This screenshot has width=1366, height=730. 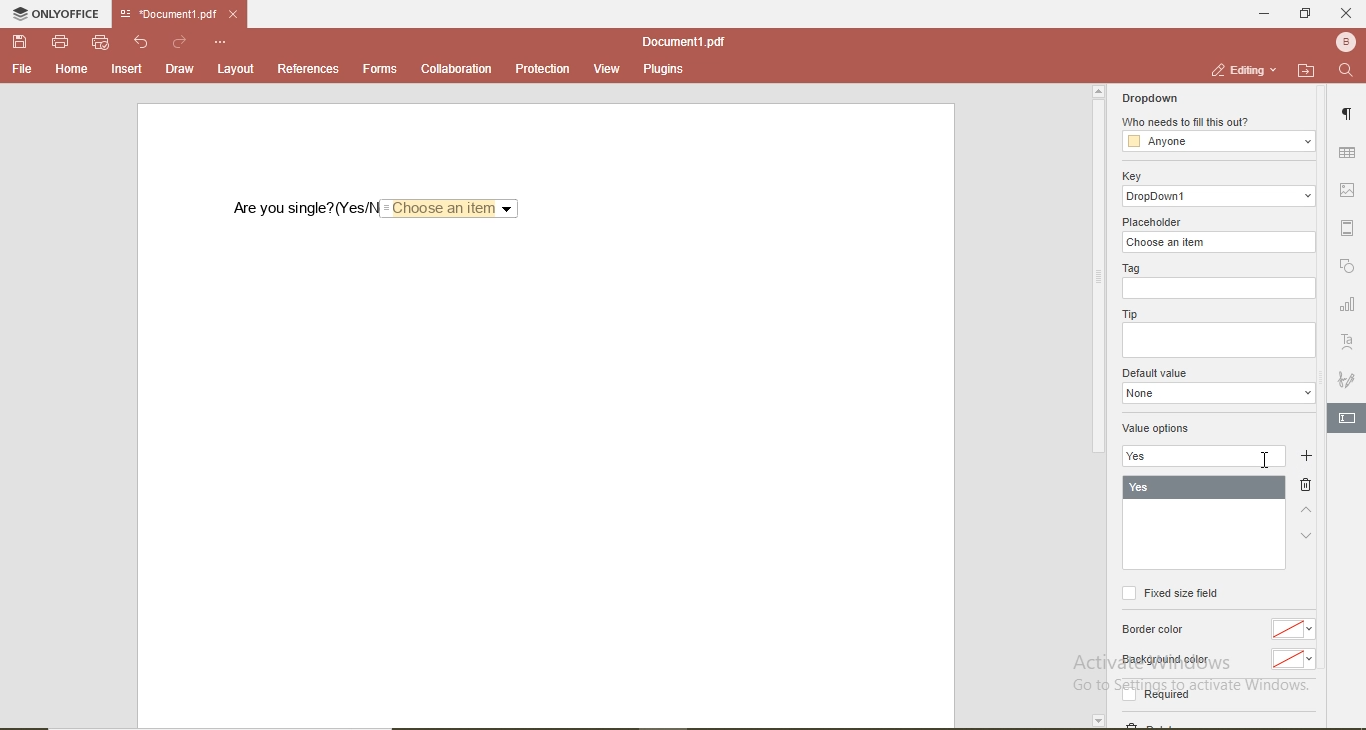 What do you see at coordinates (1158, 694) in the screenshot?
I see `Required` at bounding box center [1158, 694].